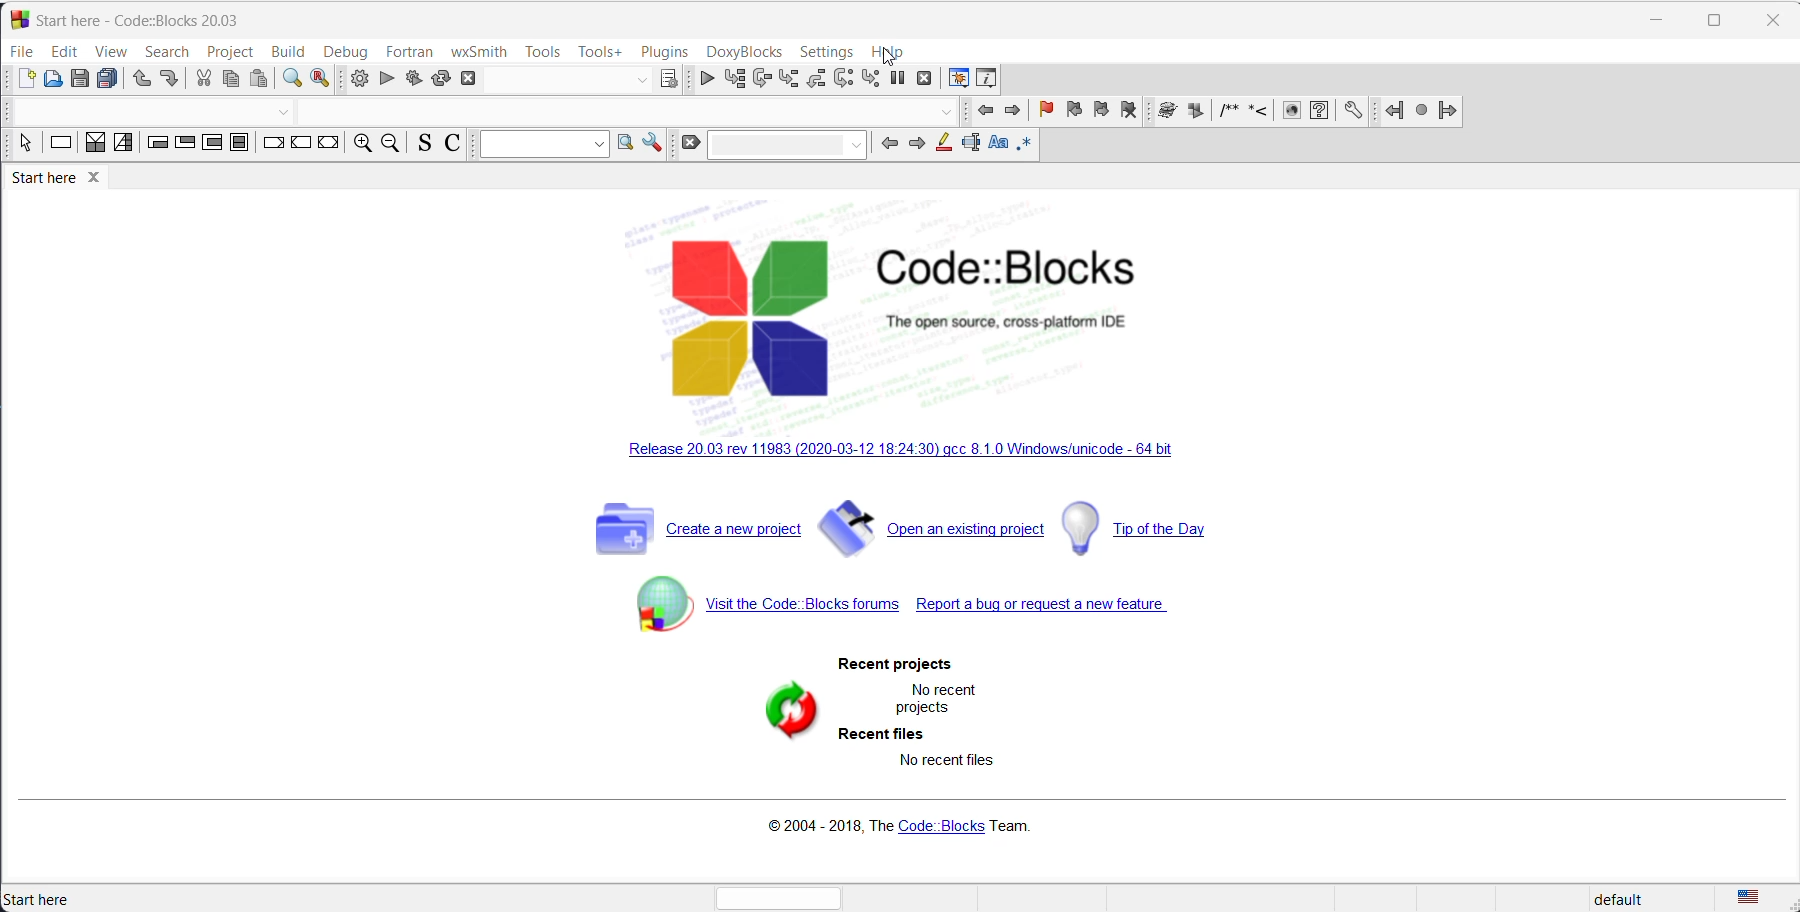  What do you see at coordinates (242, 145) in the screenshot?
I see `block instruction` at bounding box center [242, 145].